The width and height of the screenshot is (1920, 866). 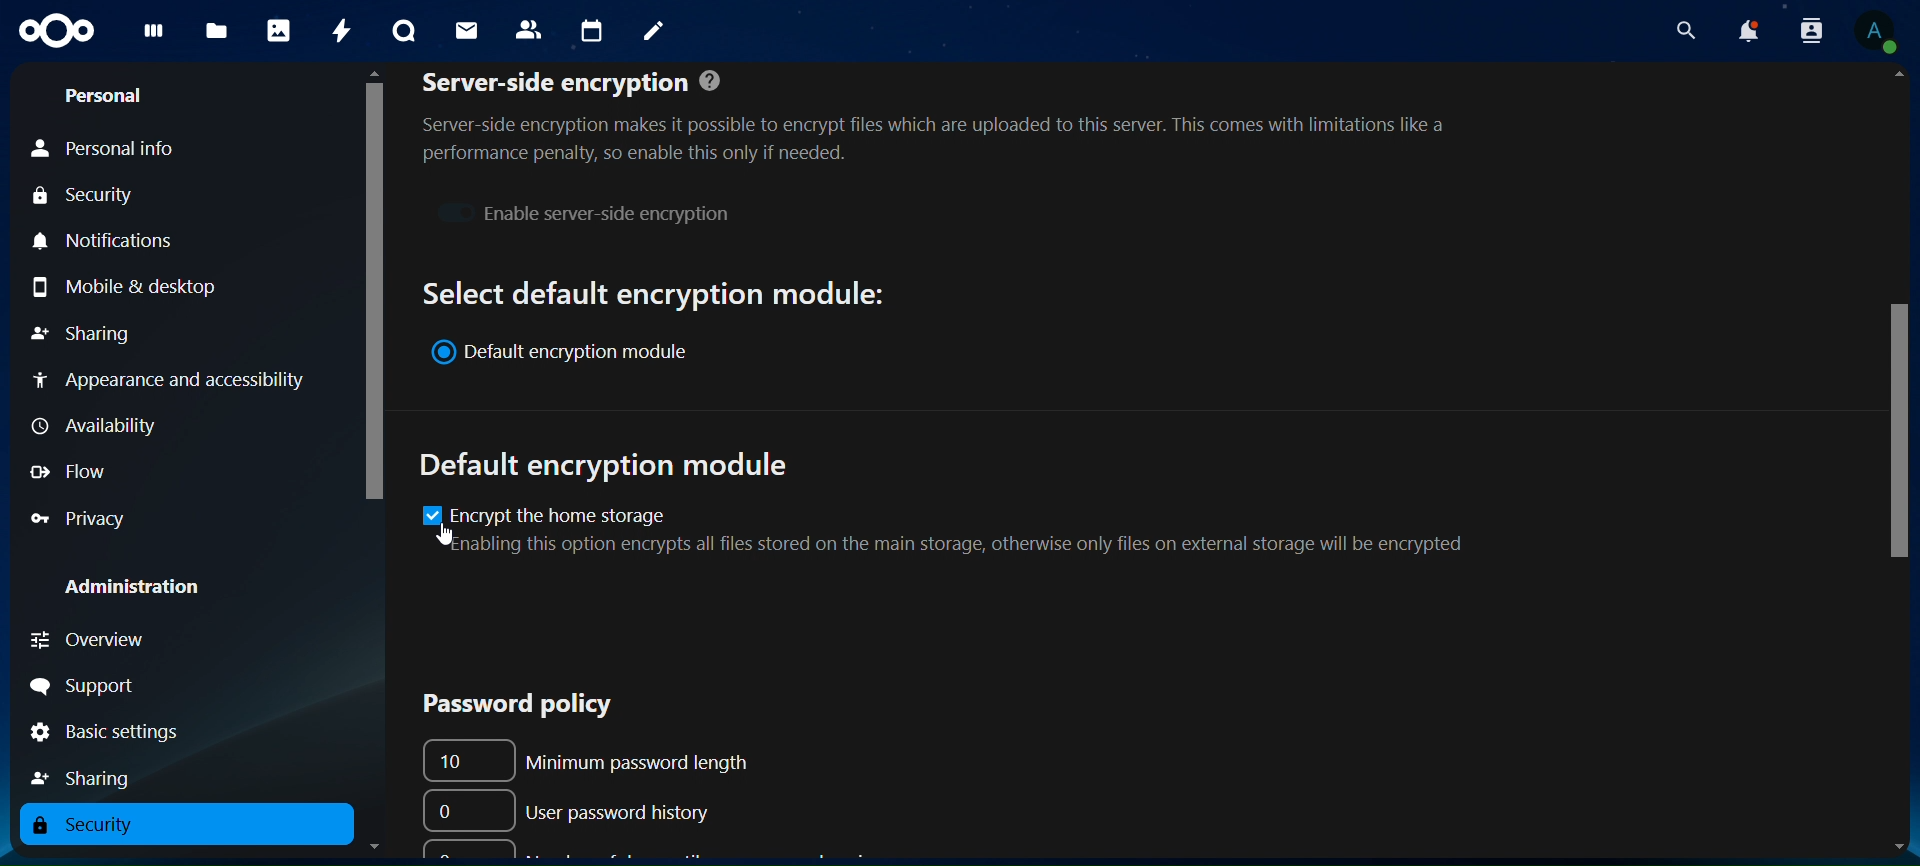 I want to click on support, so click(x=101, y=684).